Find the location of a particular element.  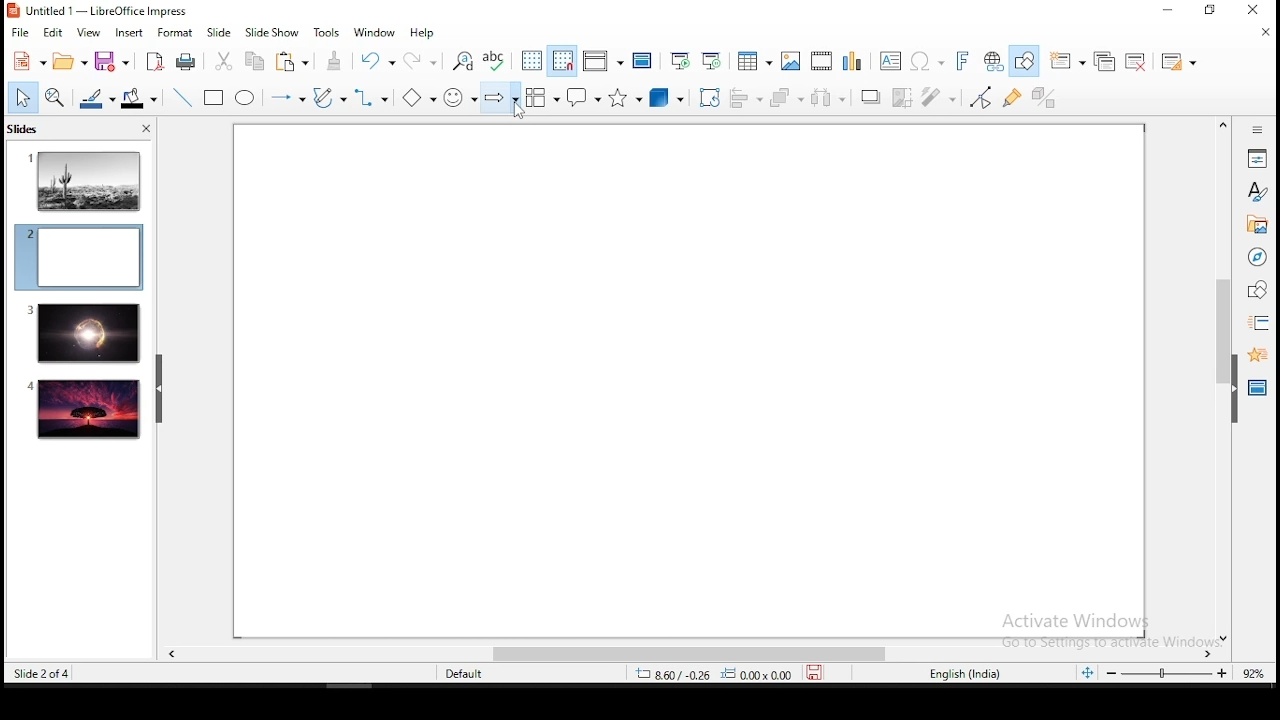

symbol shapes is located at coordinates (459, 98).